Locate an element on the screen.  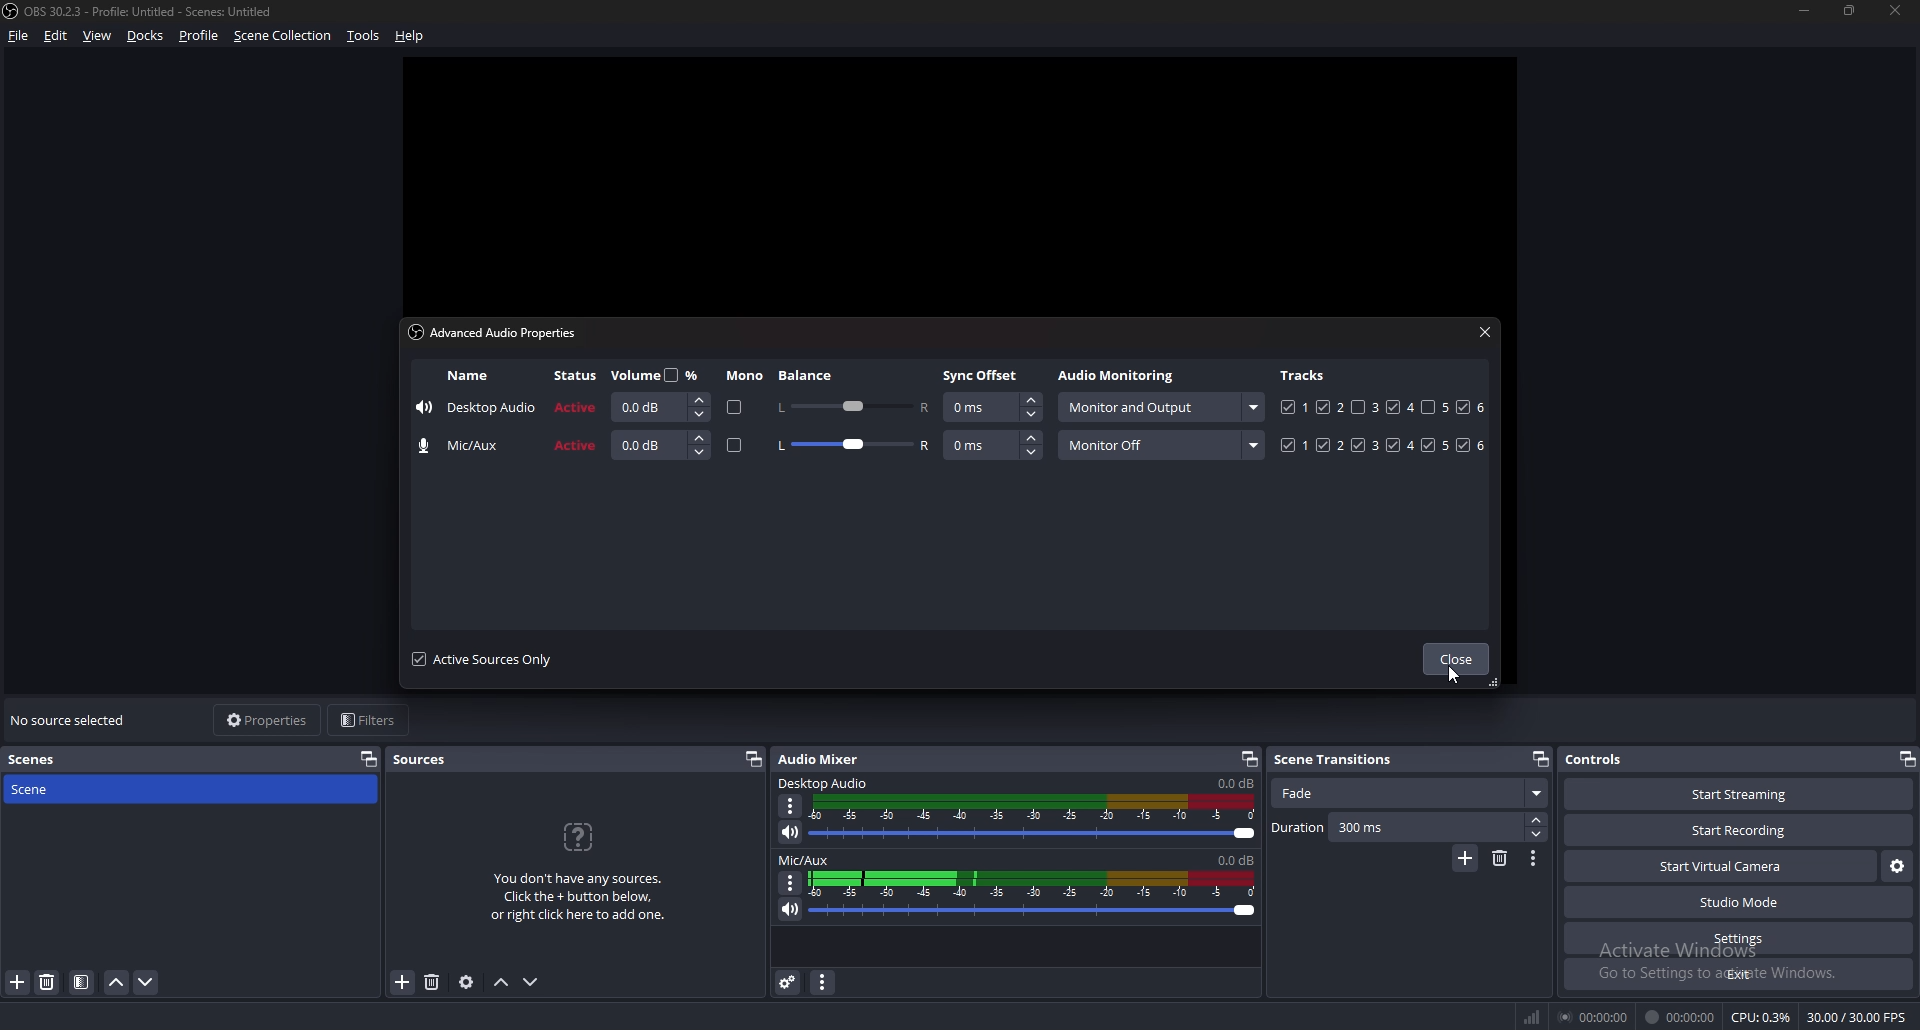
desktop audio is located at coordinates (476, 410).